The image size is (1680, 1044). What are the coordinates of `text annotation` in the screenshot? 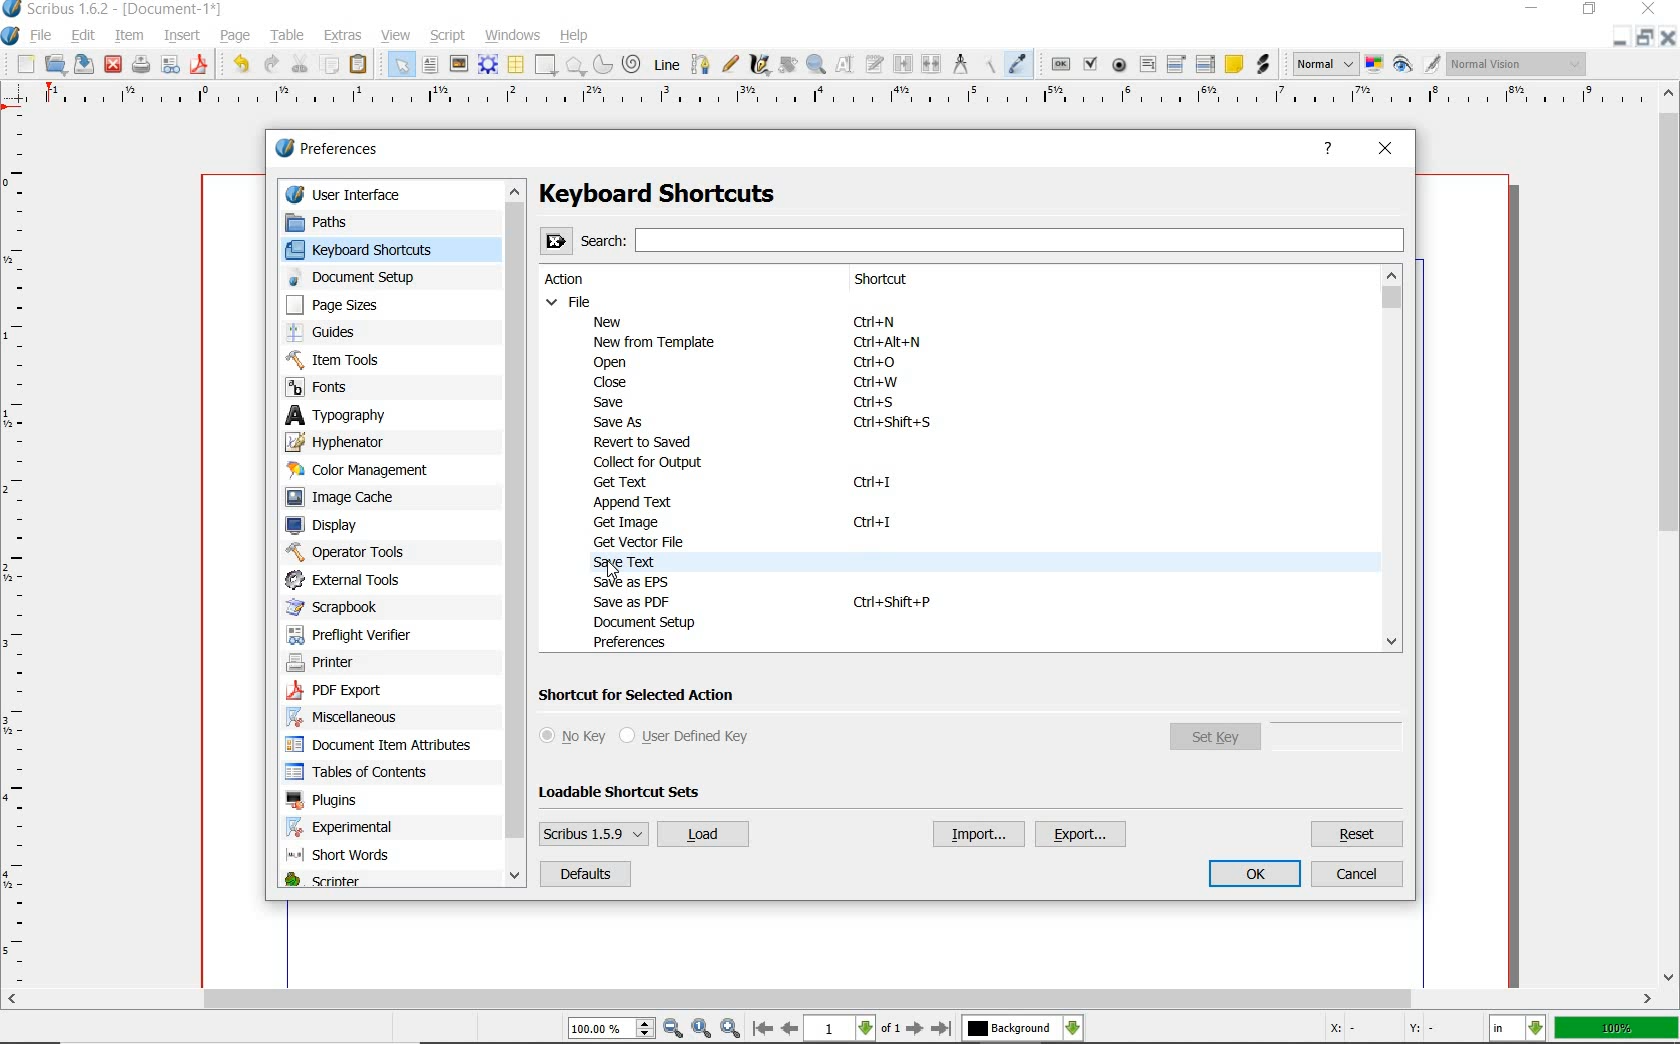 It's located at (1234, 64).